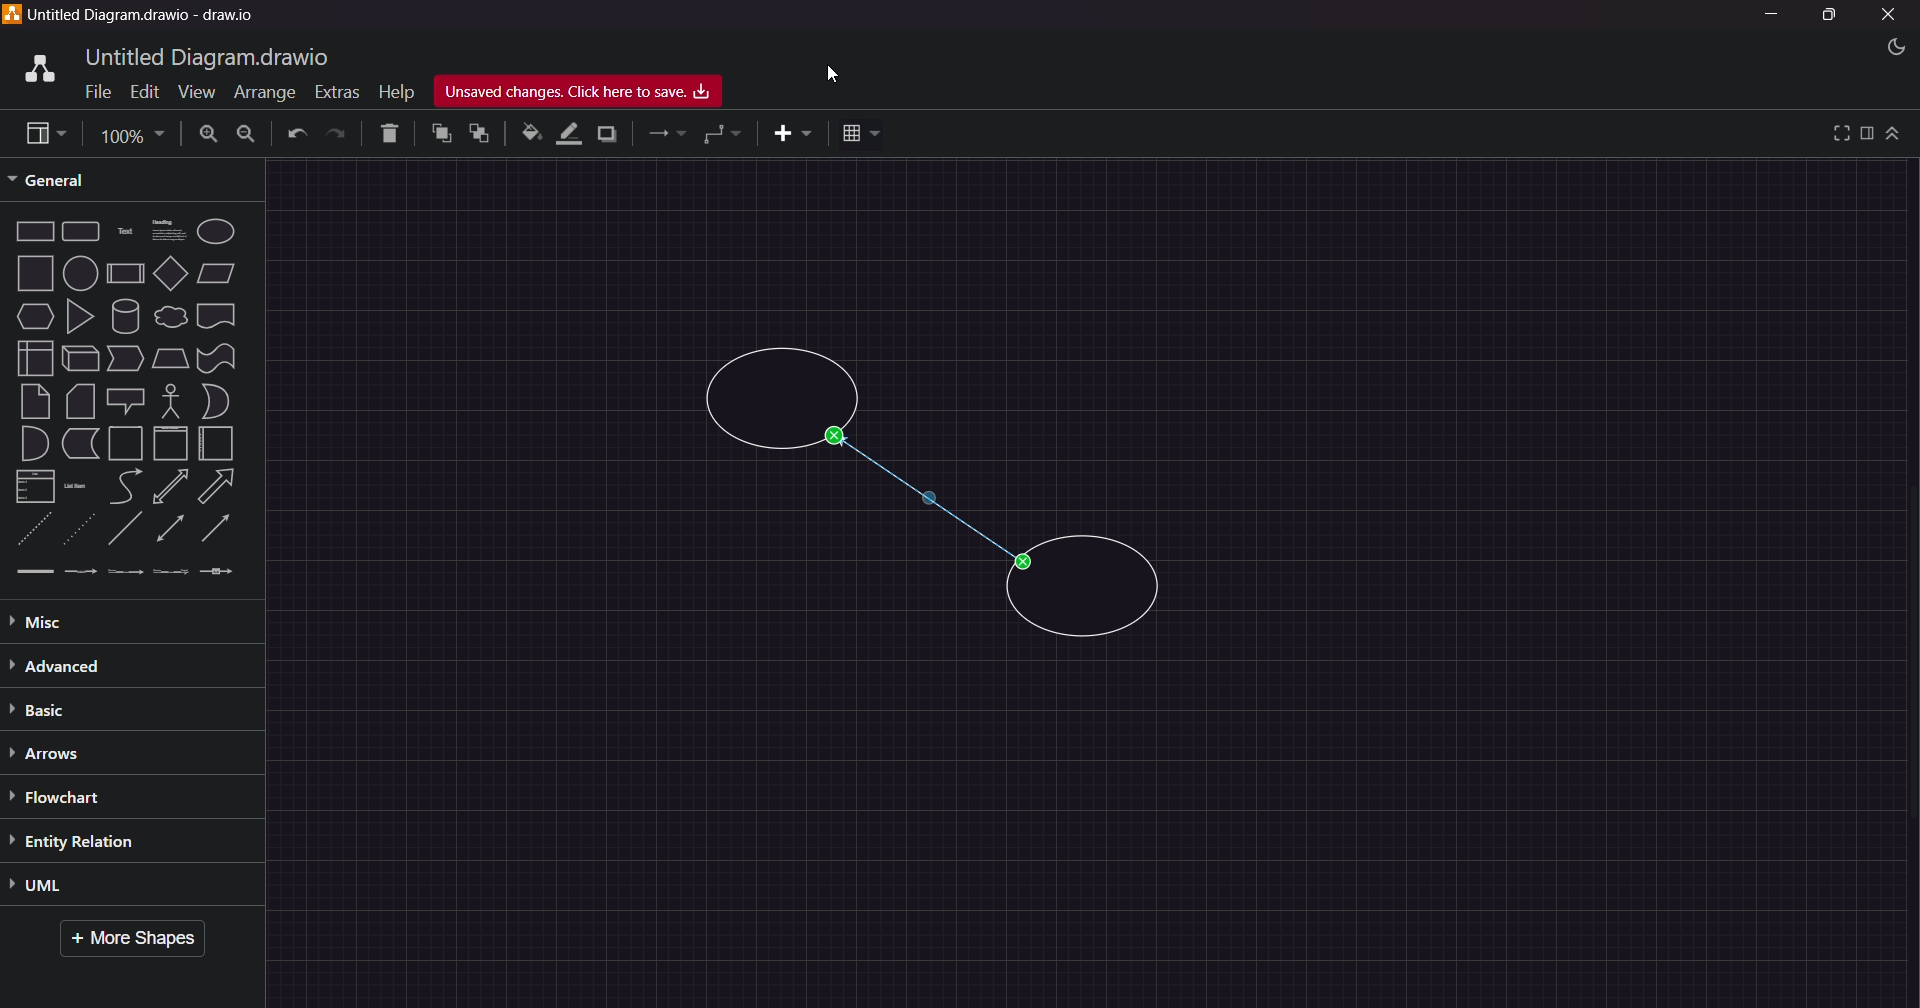 The width and height of the screenshot is (1920, 1008). Describe the element at coordinates (339, 134) in the screenshot. I see `Redo` at that location.